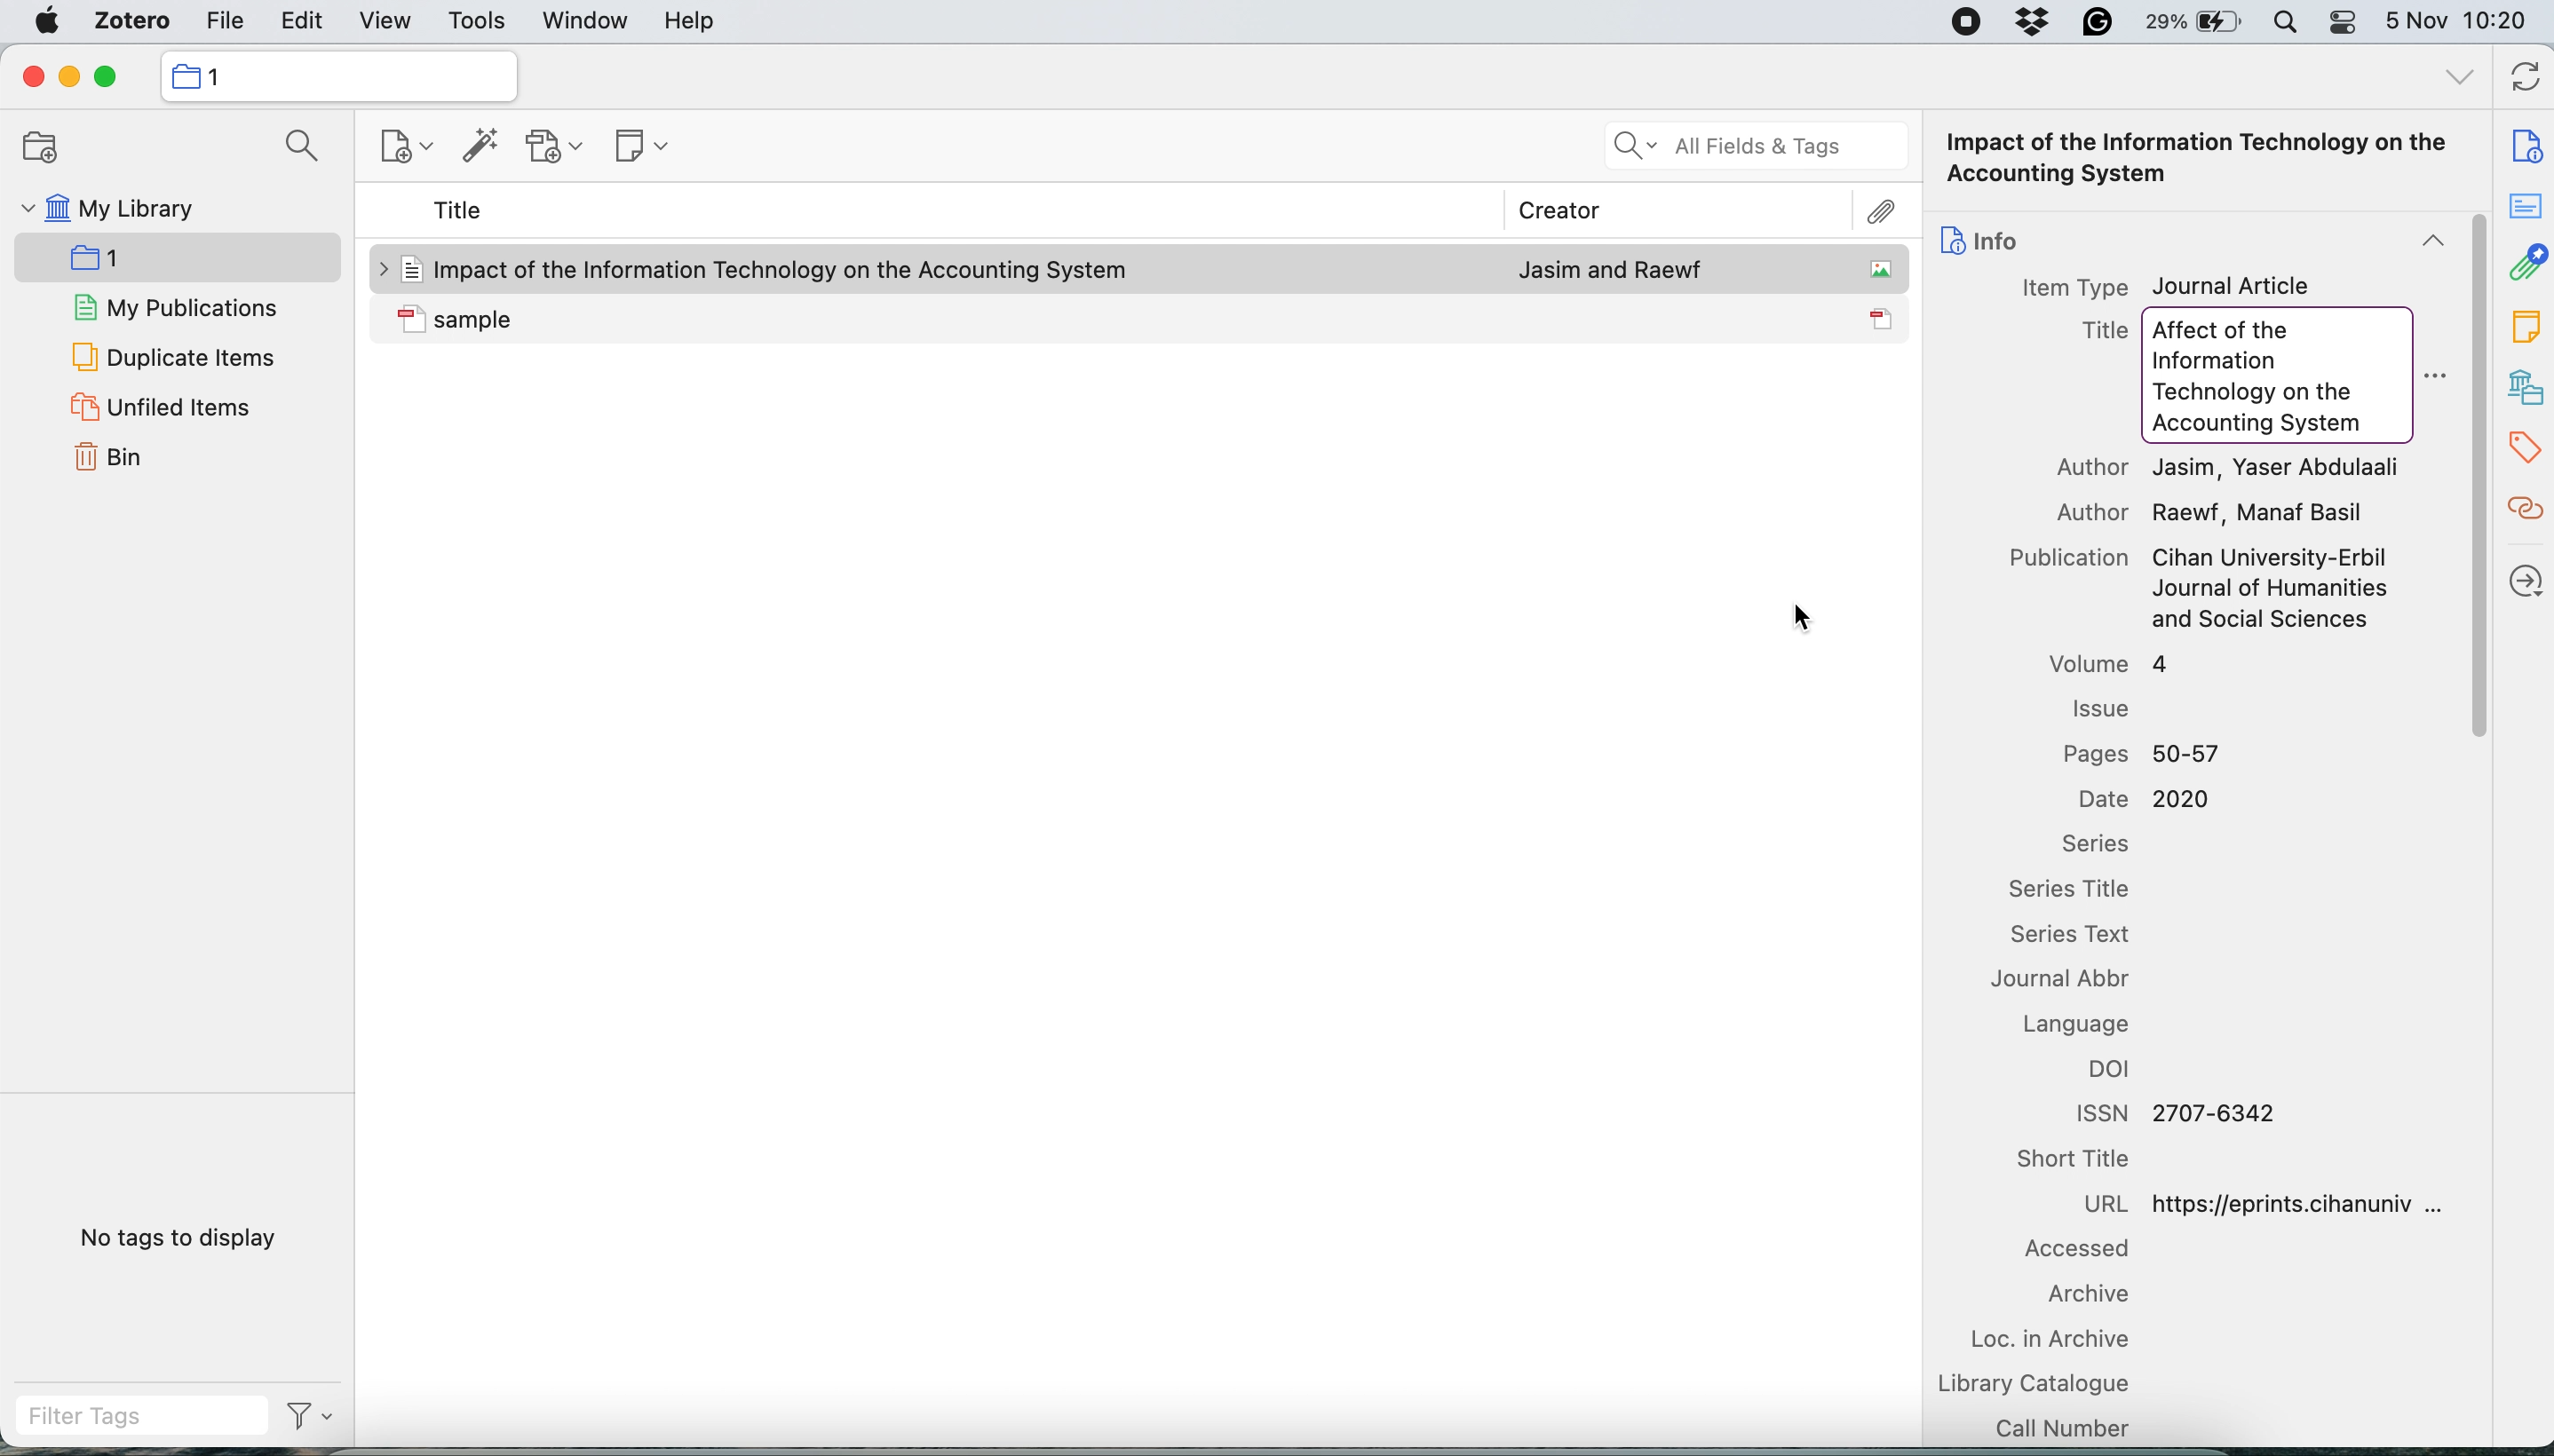 This screenshot has height=1456, width=2554. What do you see at coordinates (2058, 1383) in the screenshot?
I see `library catalogue` at bounding box center [2058, 1383].